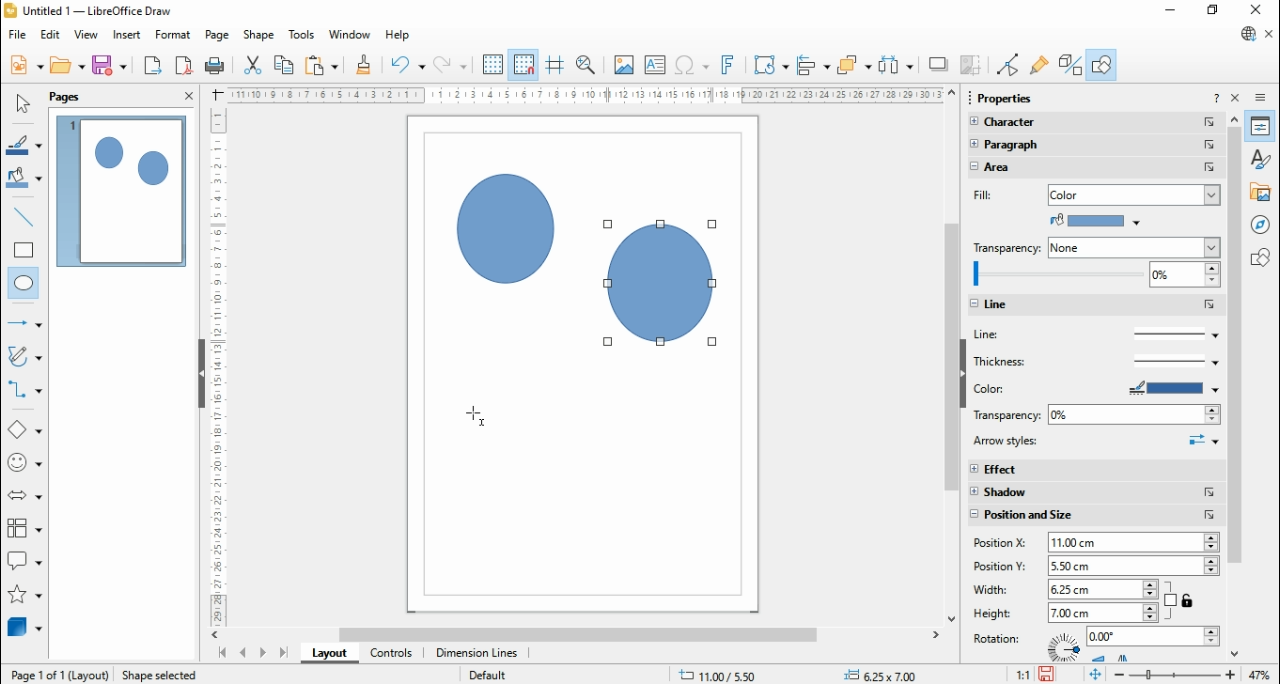 This screenshot has width=1280, height=684. What do you see at coordinates (25, 179) in the screenshot?
I see `fill color` at bounding box center [25, 179].